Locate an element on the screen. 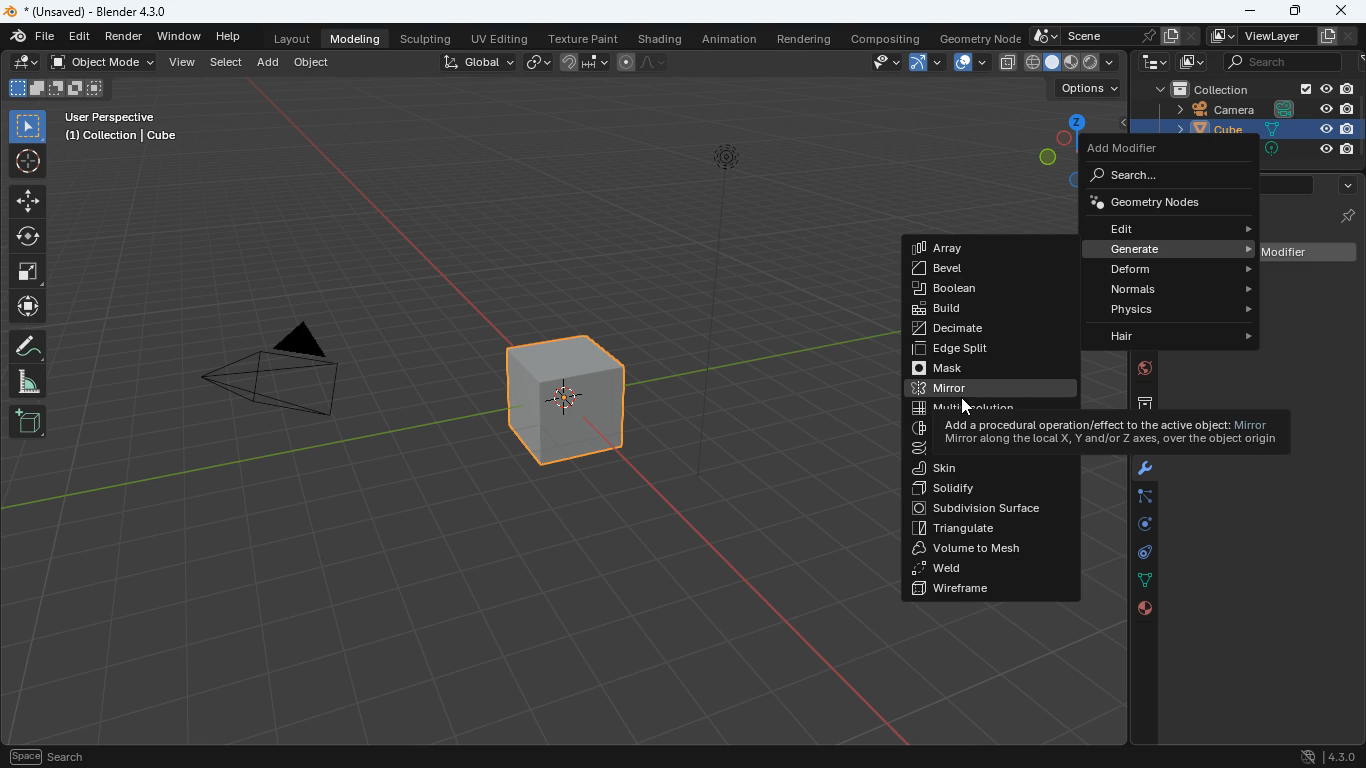 The width and height of the screenshot is (1366, 768). angle is located at coordinates (23, 381).